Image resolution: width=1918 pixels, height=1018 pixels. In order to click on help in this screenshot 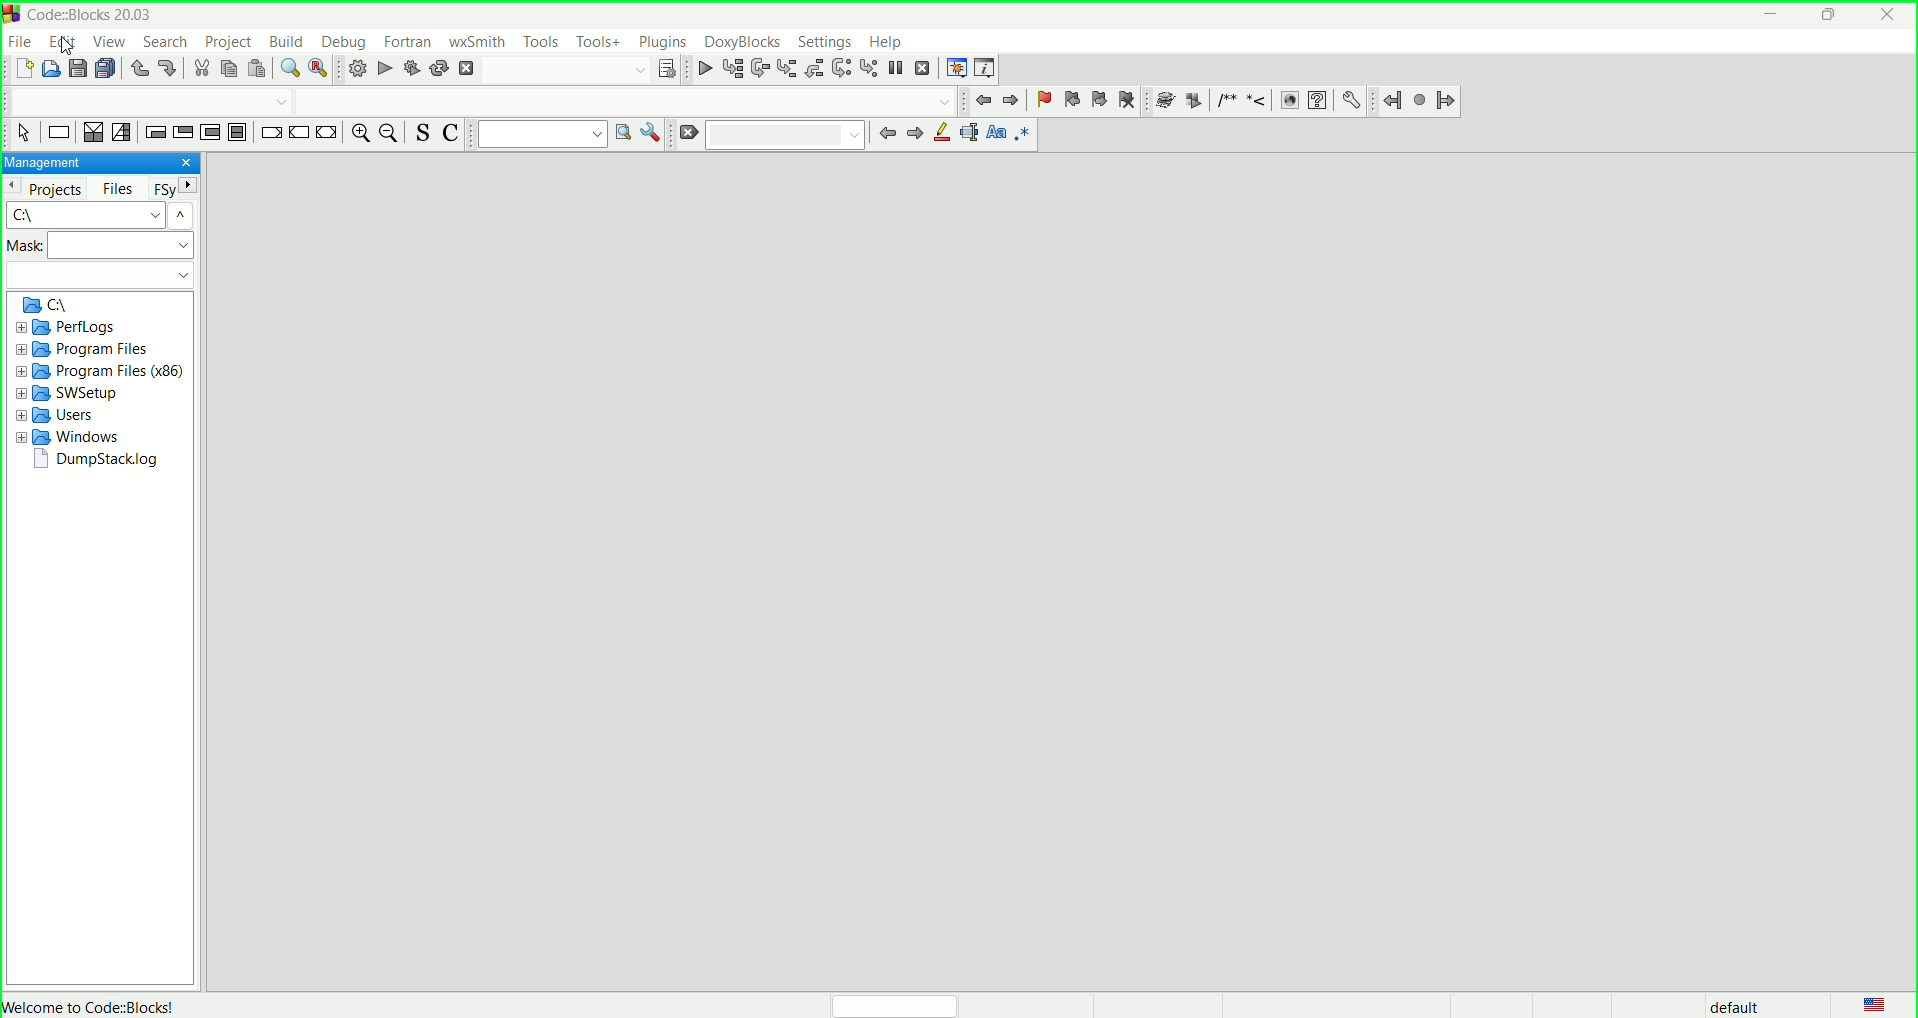, I will do `click(888, 39)`.